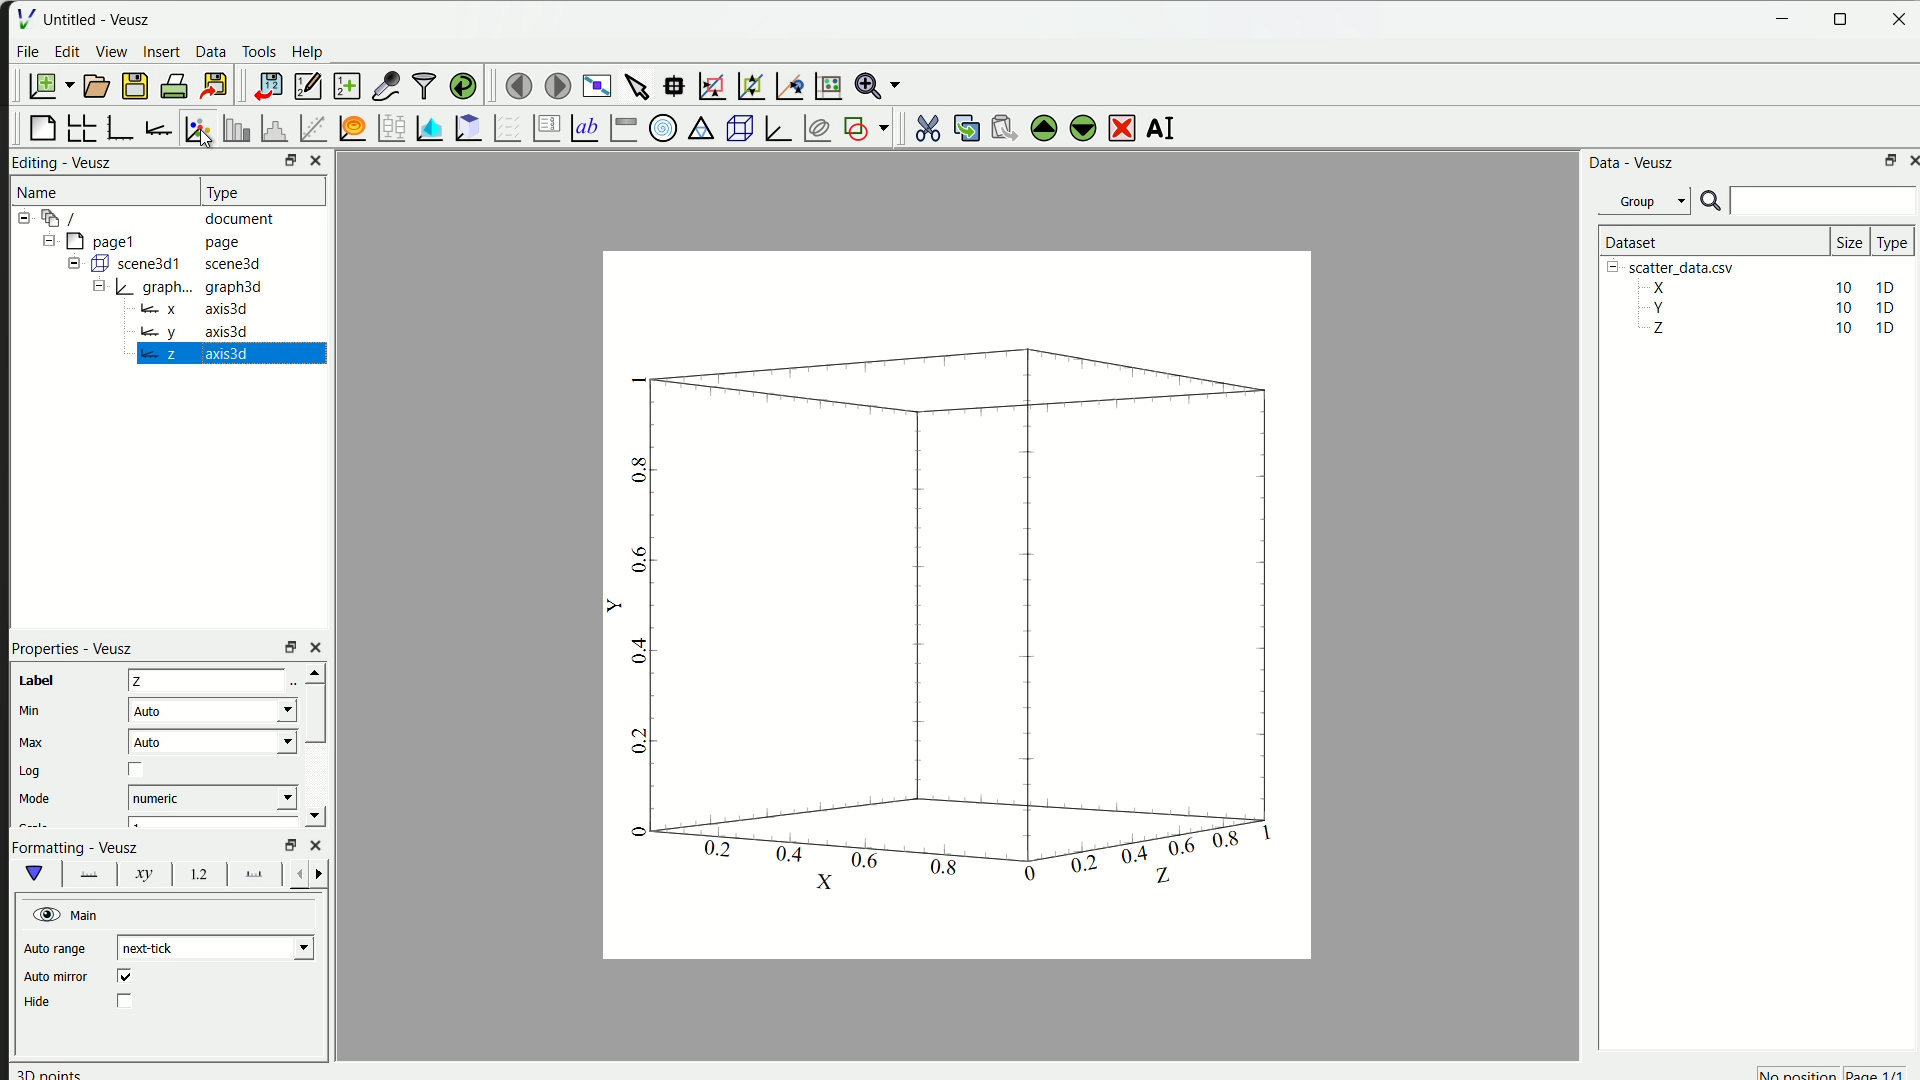 This screenshot has height=1080, width=1920. I want to click on Help, so click(307, 50).